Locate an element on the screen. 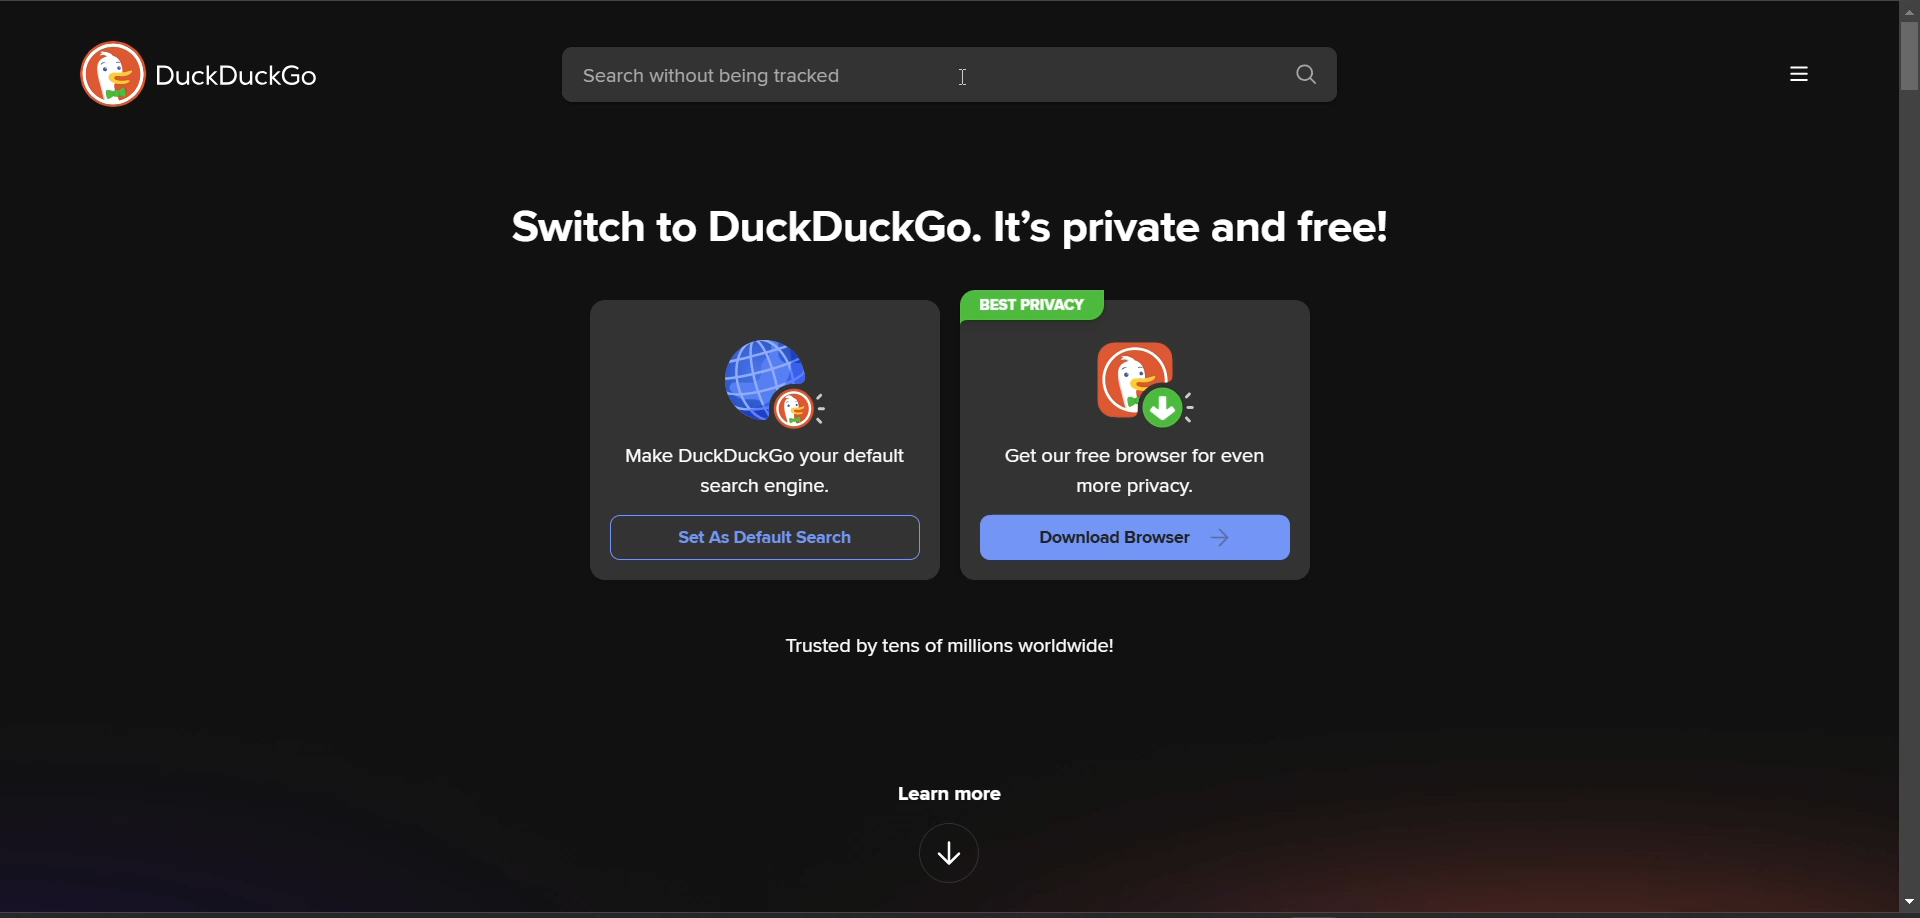 The height and width of the screenshot is (918, 1920). cursor is located at coordinates (965, 76).